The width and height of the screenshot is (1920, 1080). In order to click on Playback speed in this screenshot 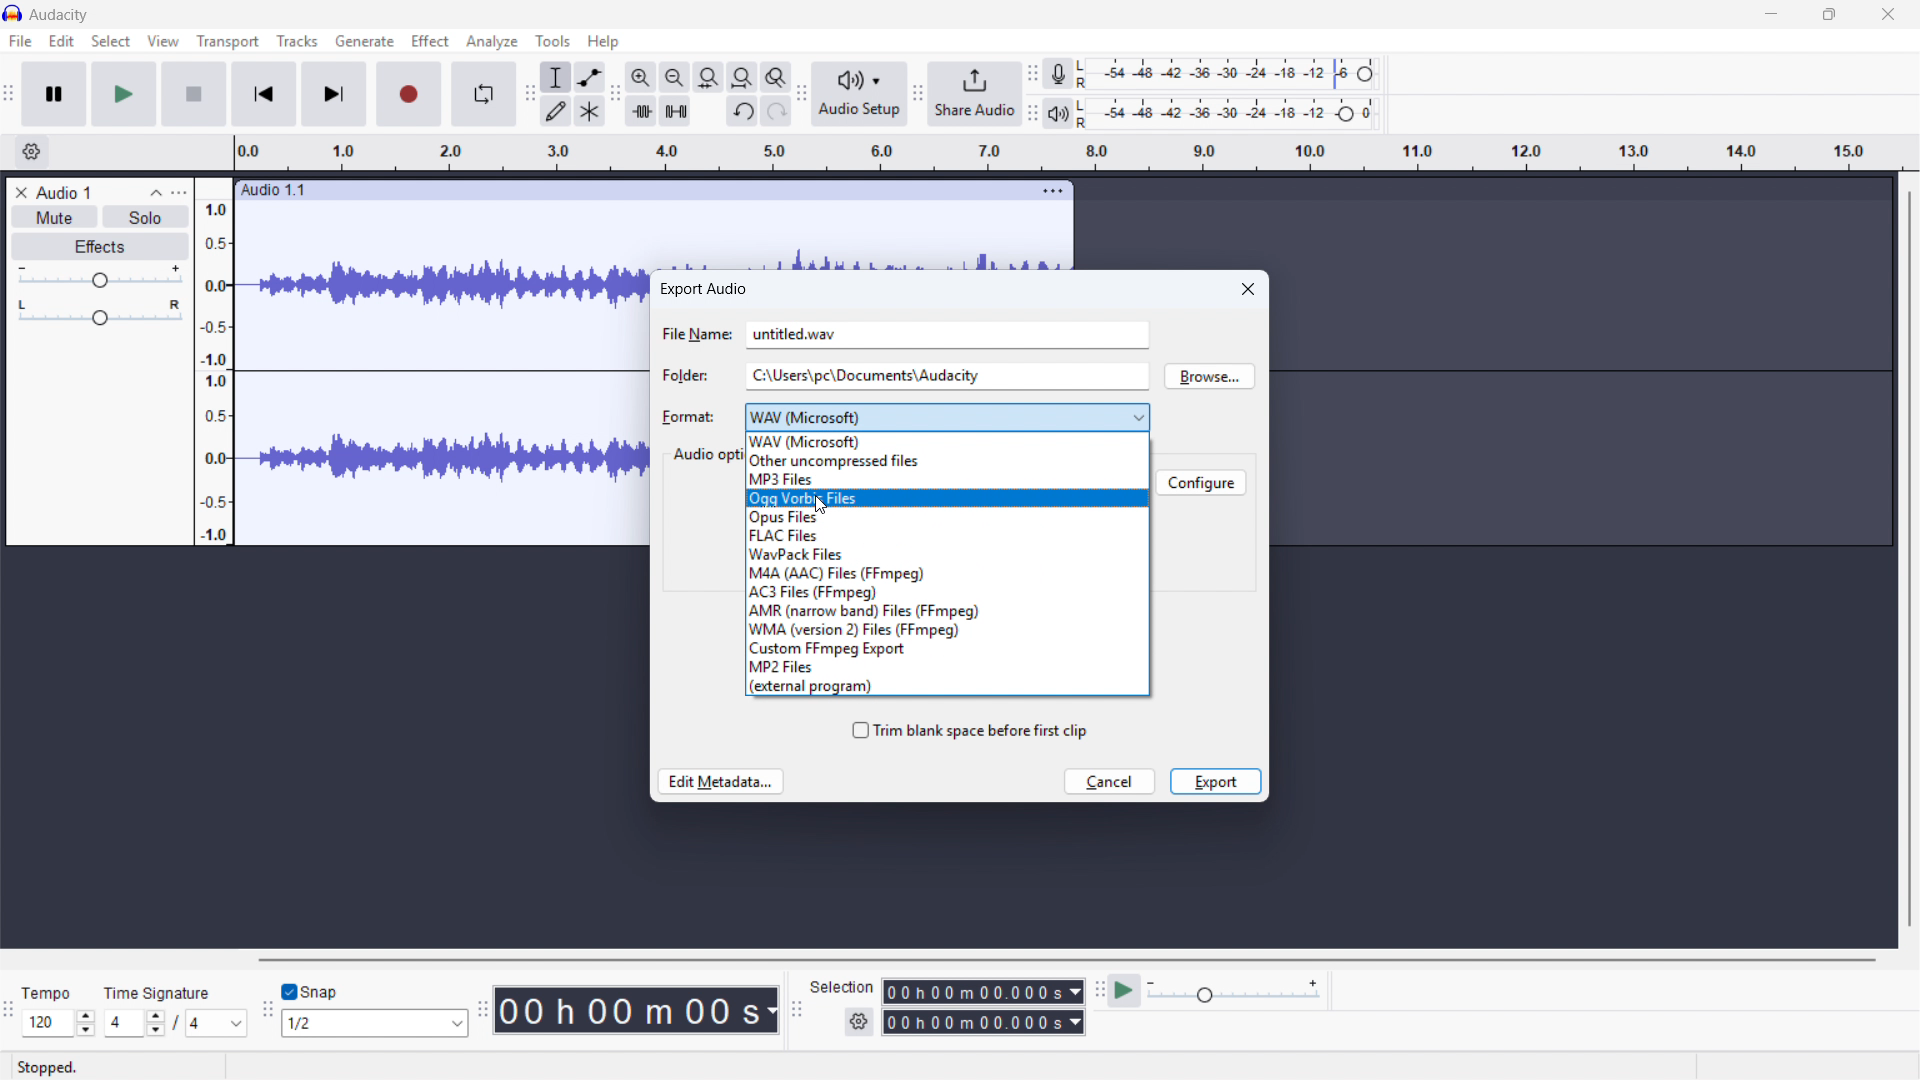, I will do `click(1233, 991)`.